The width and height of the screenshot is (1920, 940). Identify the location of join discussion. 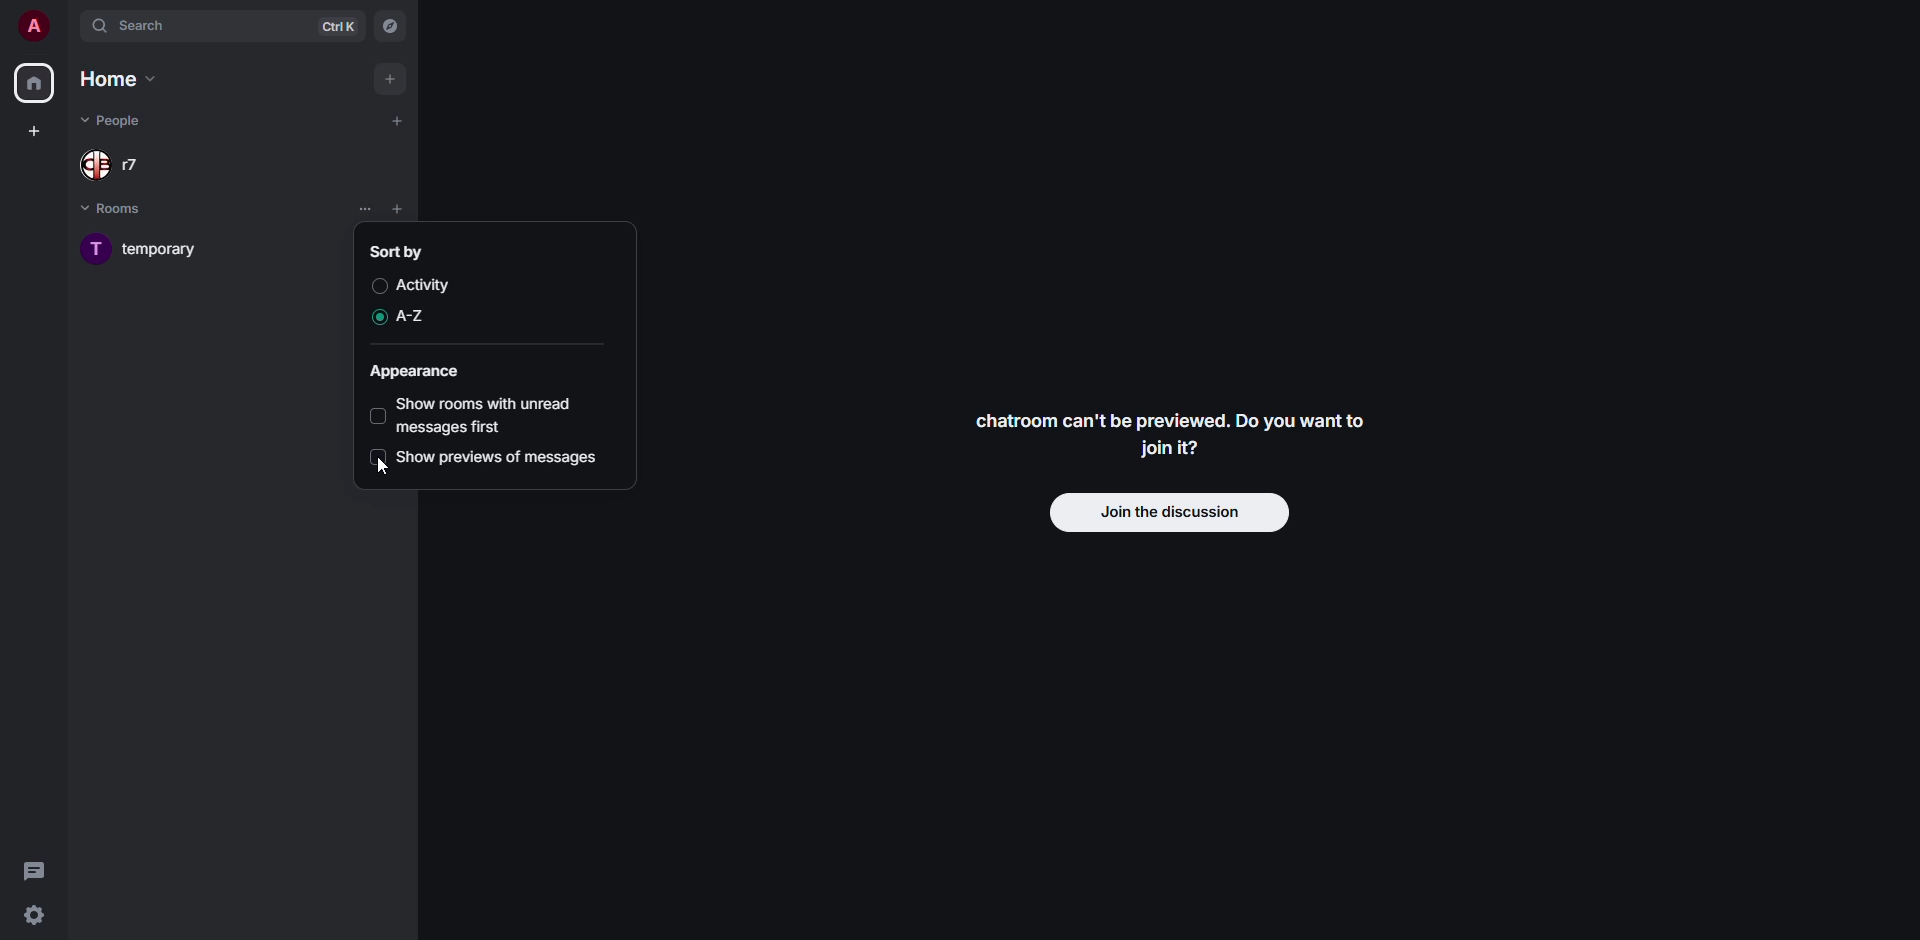
(1172, 514).